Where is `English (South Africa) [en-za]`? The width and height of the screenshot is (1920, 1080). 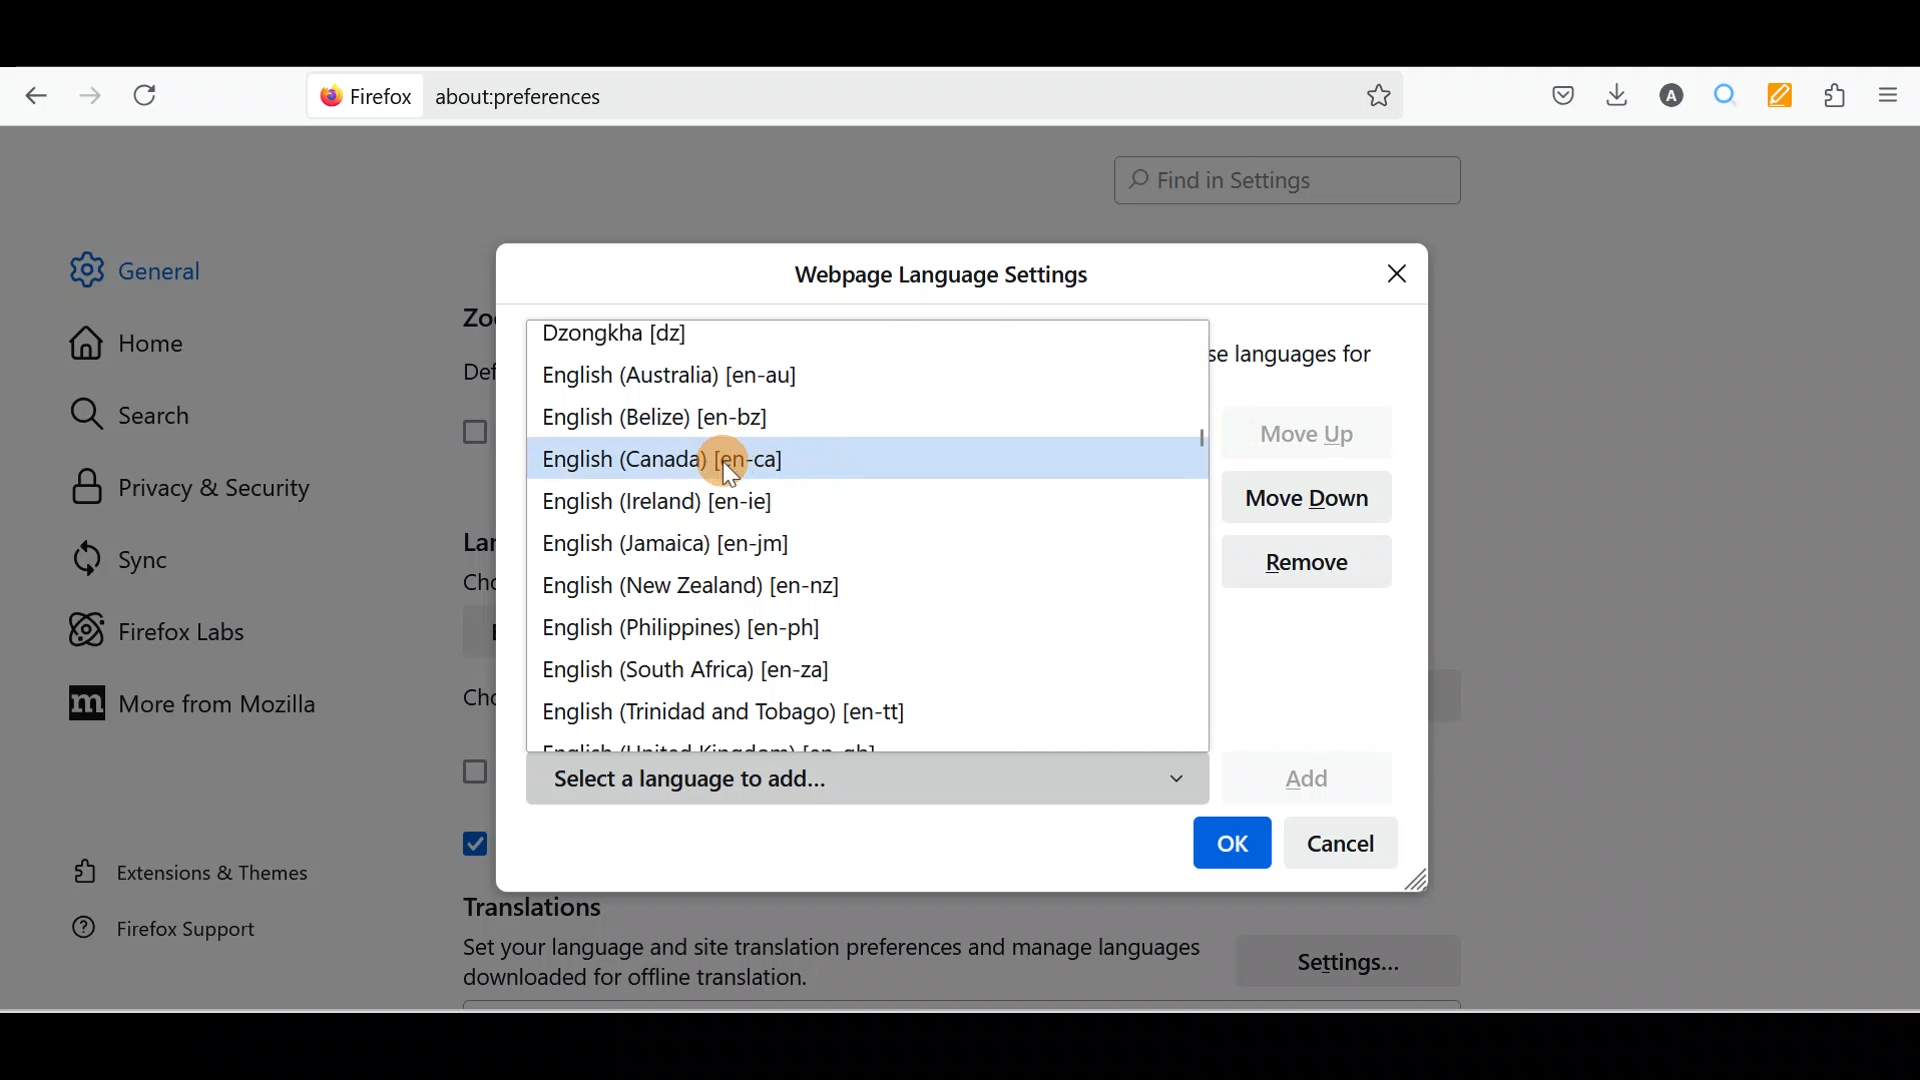
English (South Africa) [en-za] is located at coordinates (700, 673).